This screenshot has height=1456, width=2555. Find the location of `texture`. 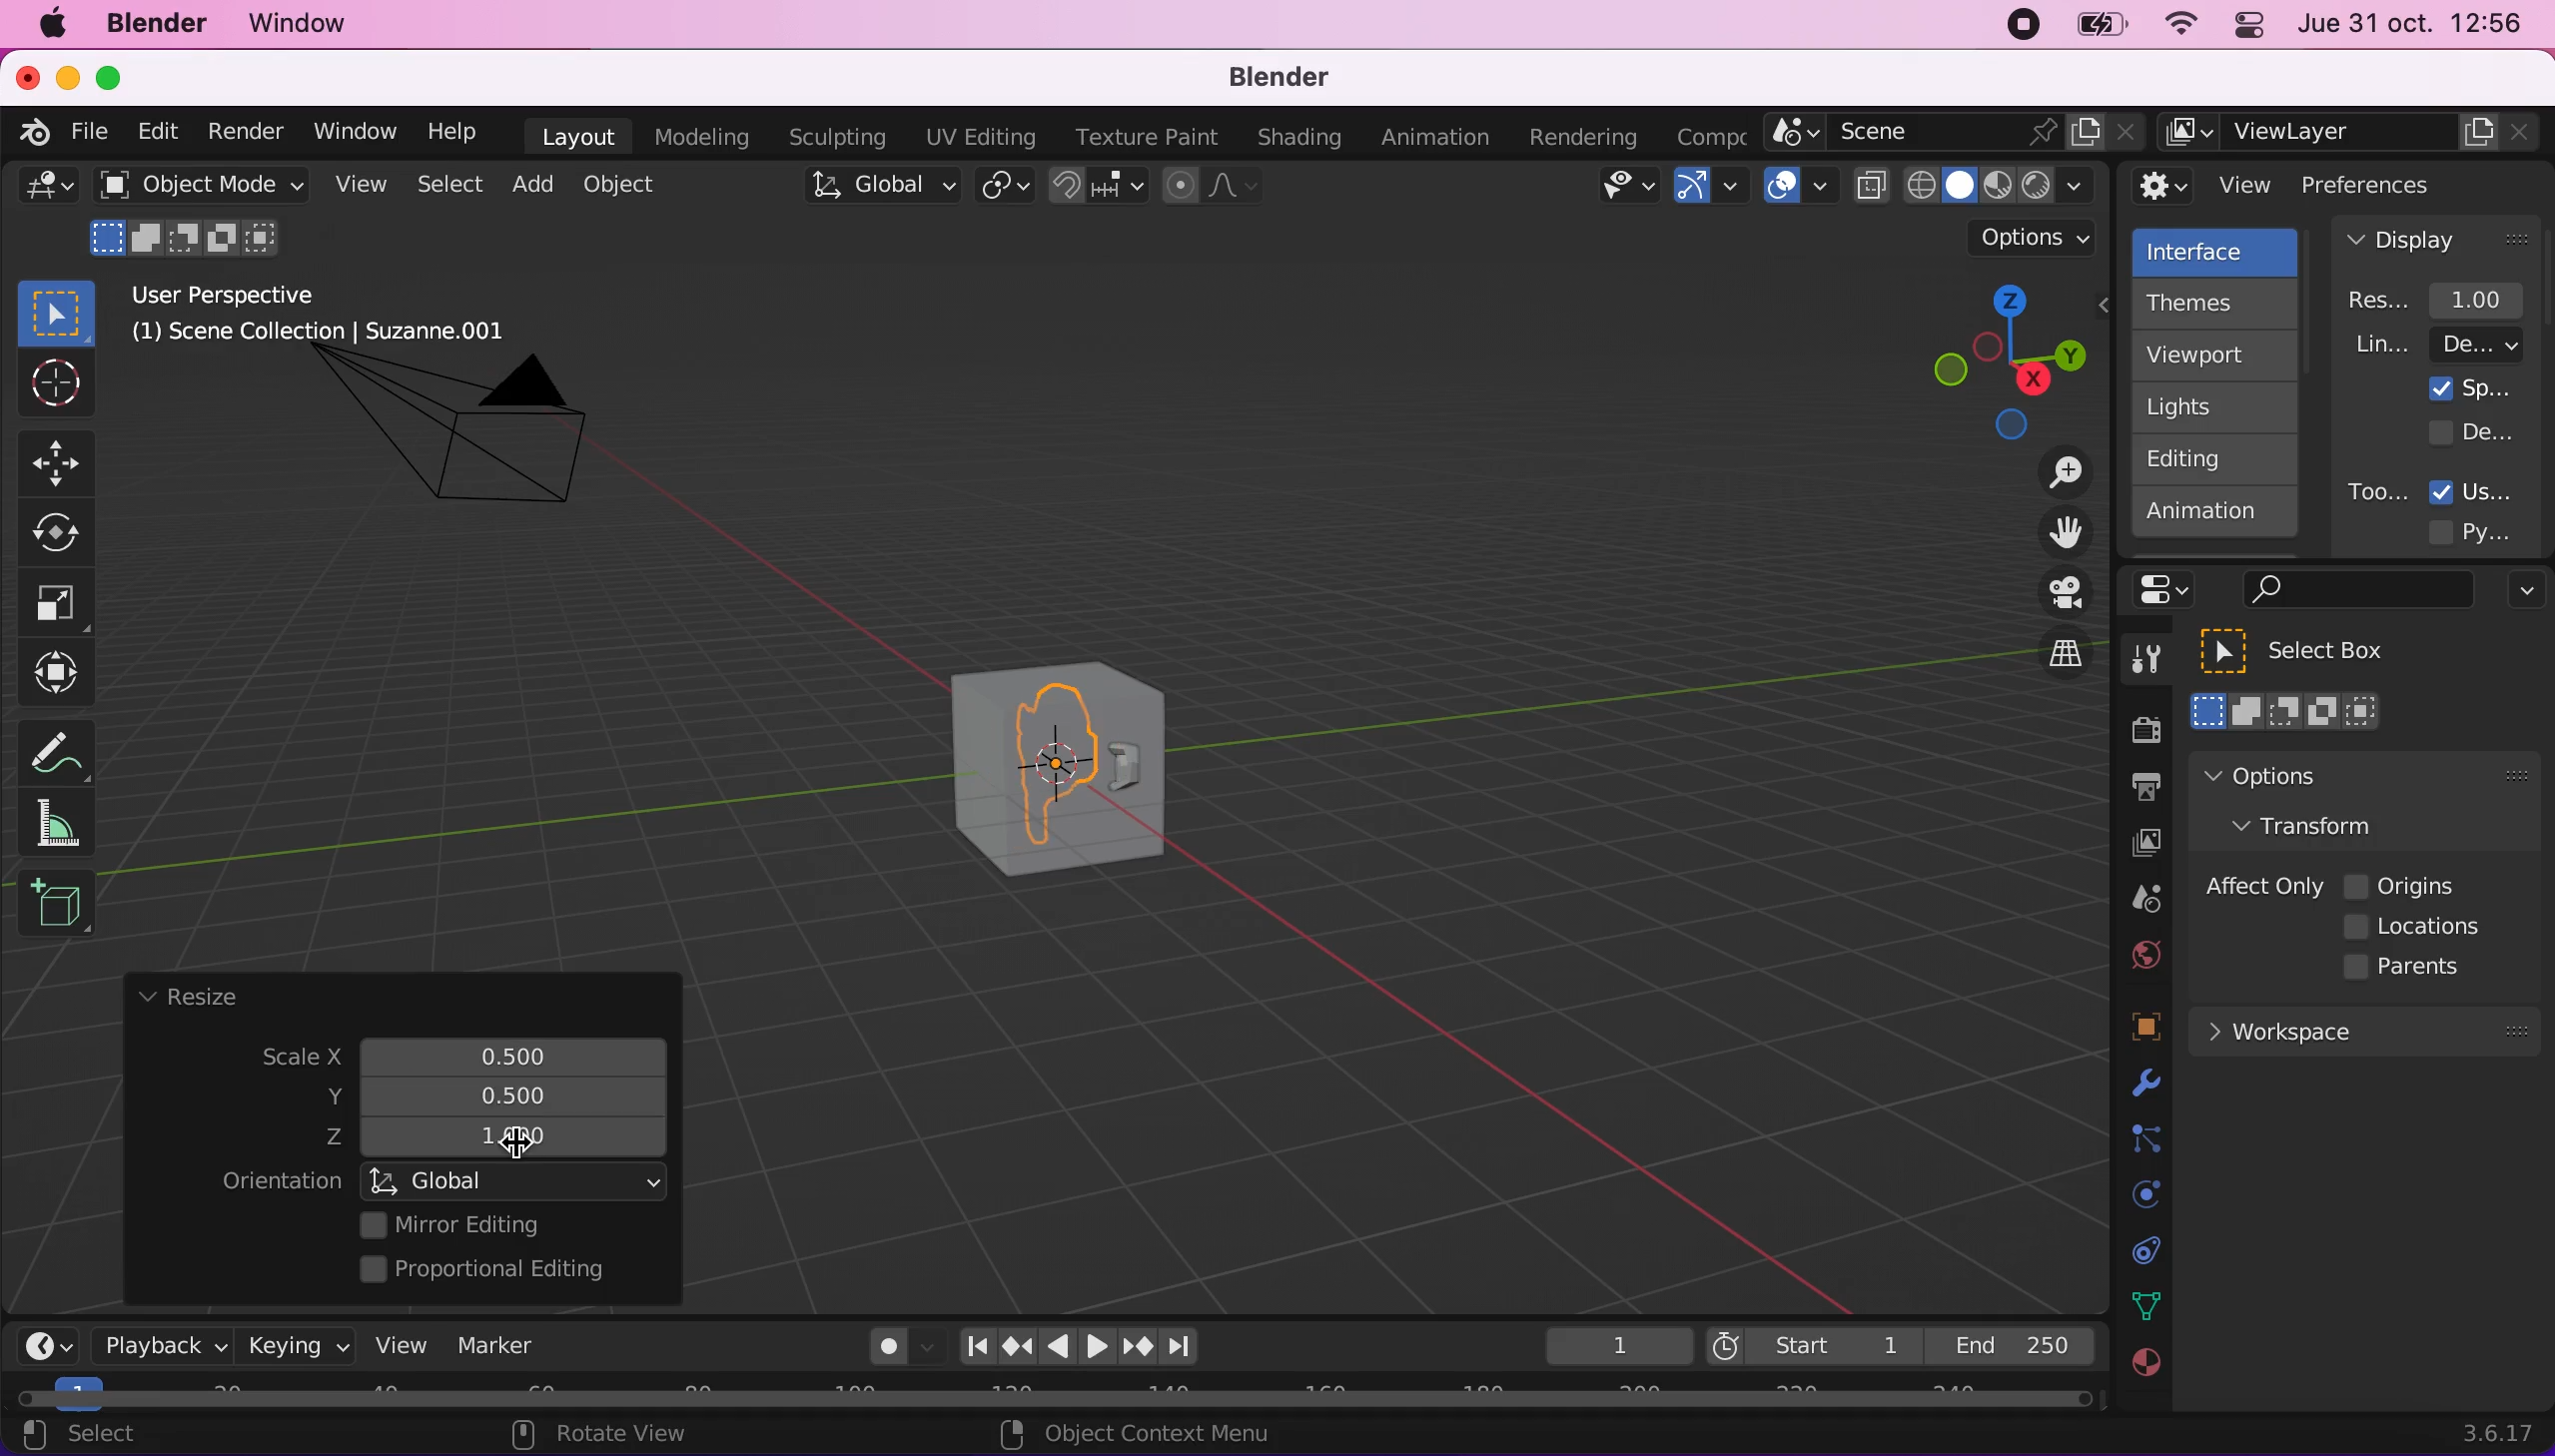

texture is located at coordinates (2143, 1373).